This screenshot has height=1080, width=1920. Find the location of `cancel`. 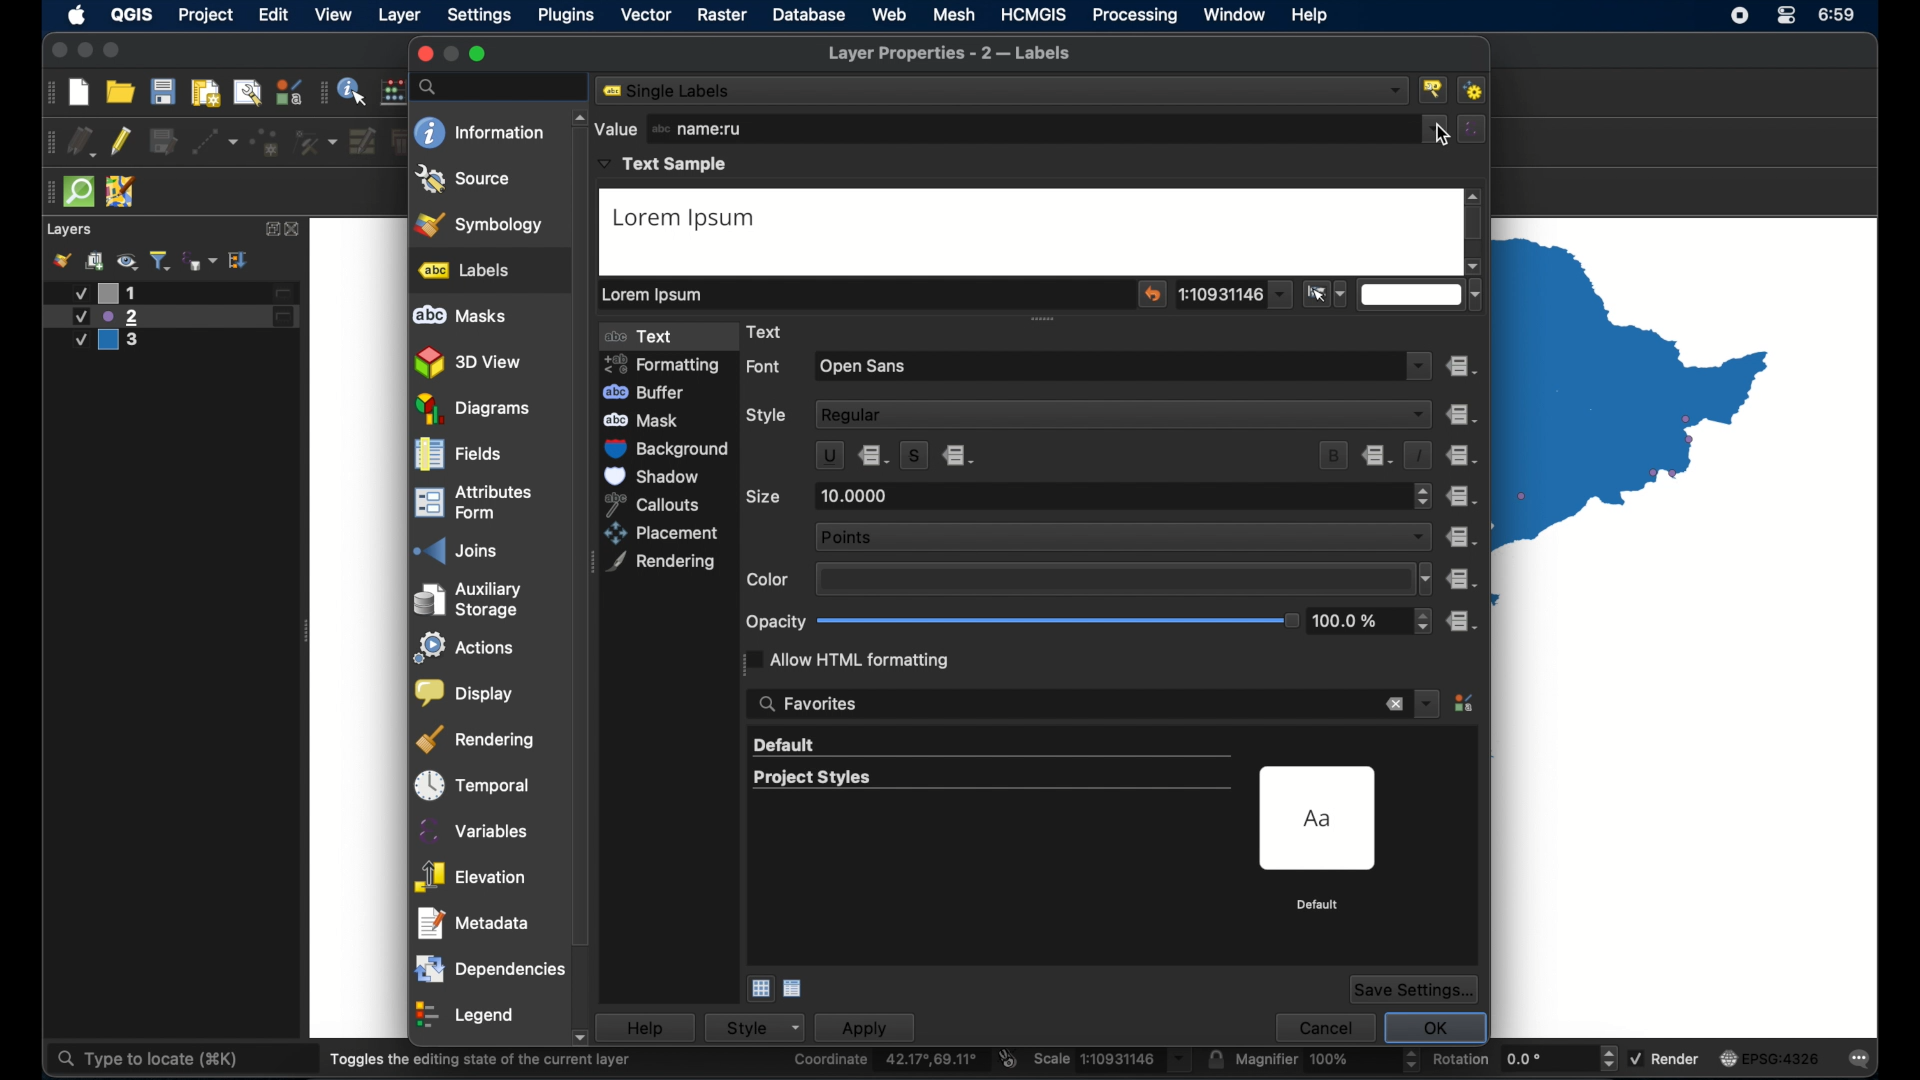

cancel is located at coordinates (1323, 1025).